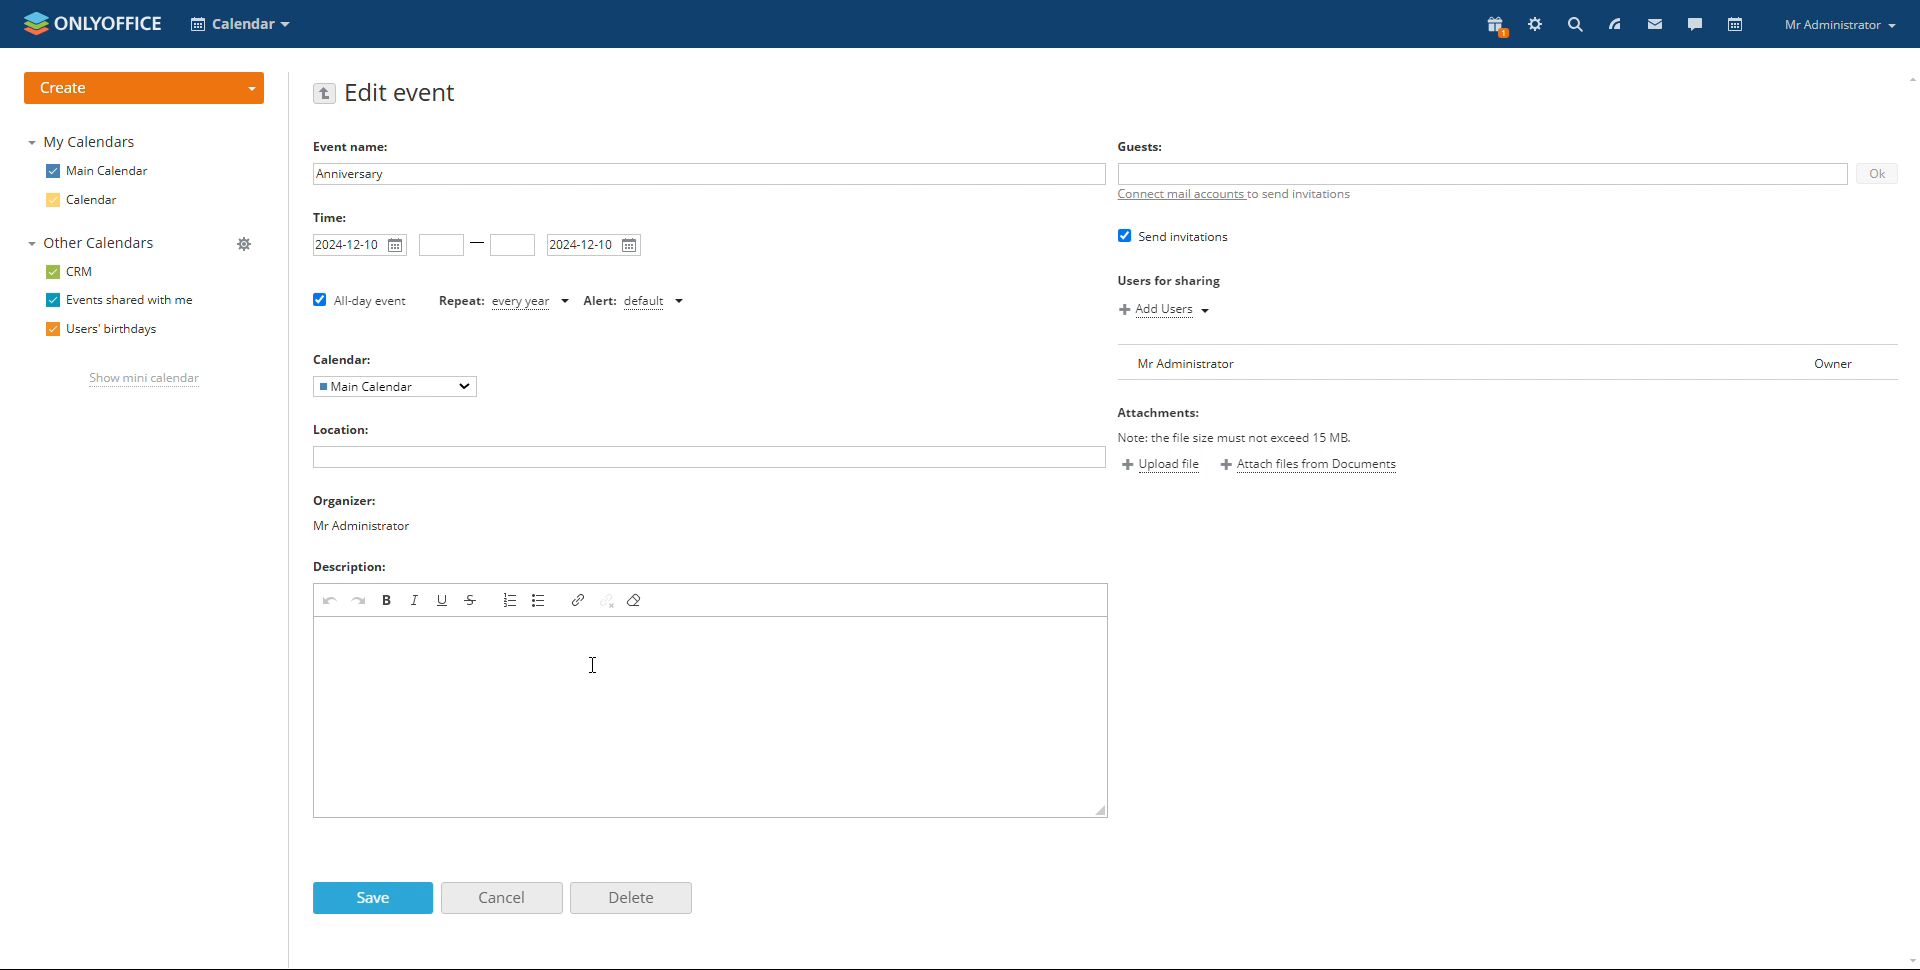 The image size is (1920, 970). Describe the element at coordinates (442, 245) in the screenshot. I see `start time` at that location.